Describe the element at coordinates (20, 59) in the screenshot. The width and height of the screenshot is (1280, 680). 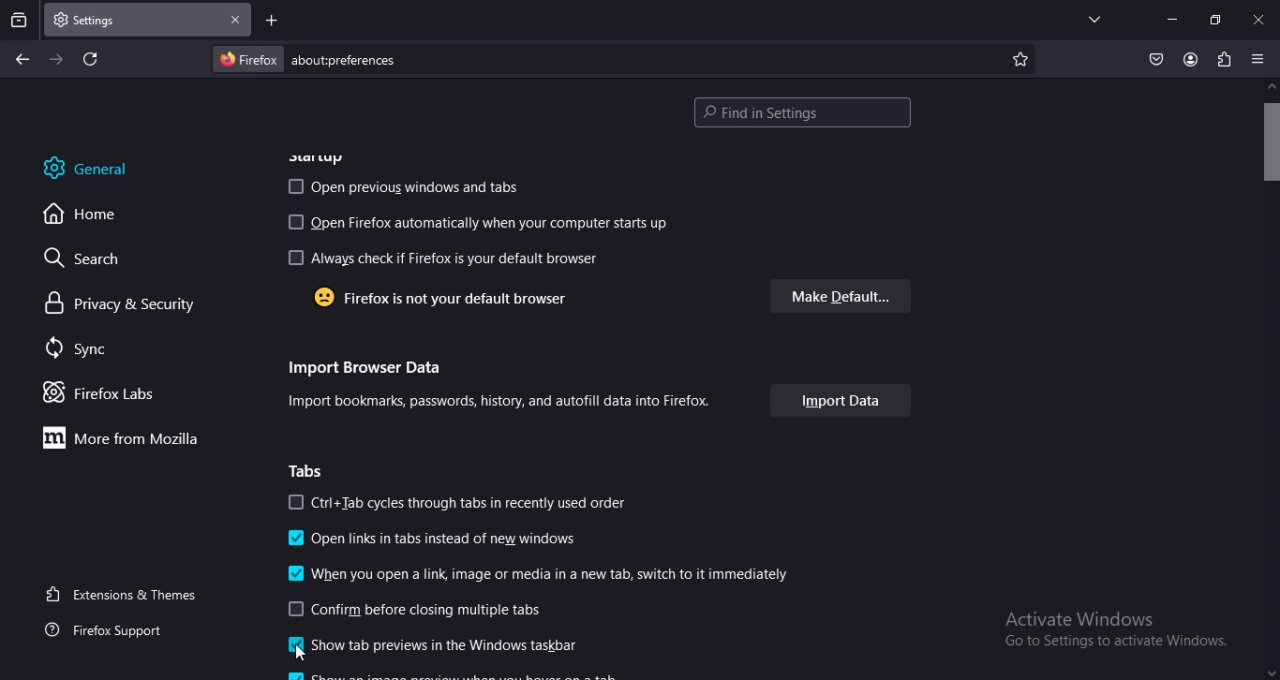
I see `go back one page` at that location.